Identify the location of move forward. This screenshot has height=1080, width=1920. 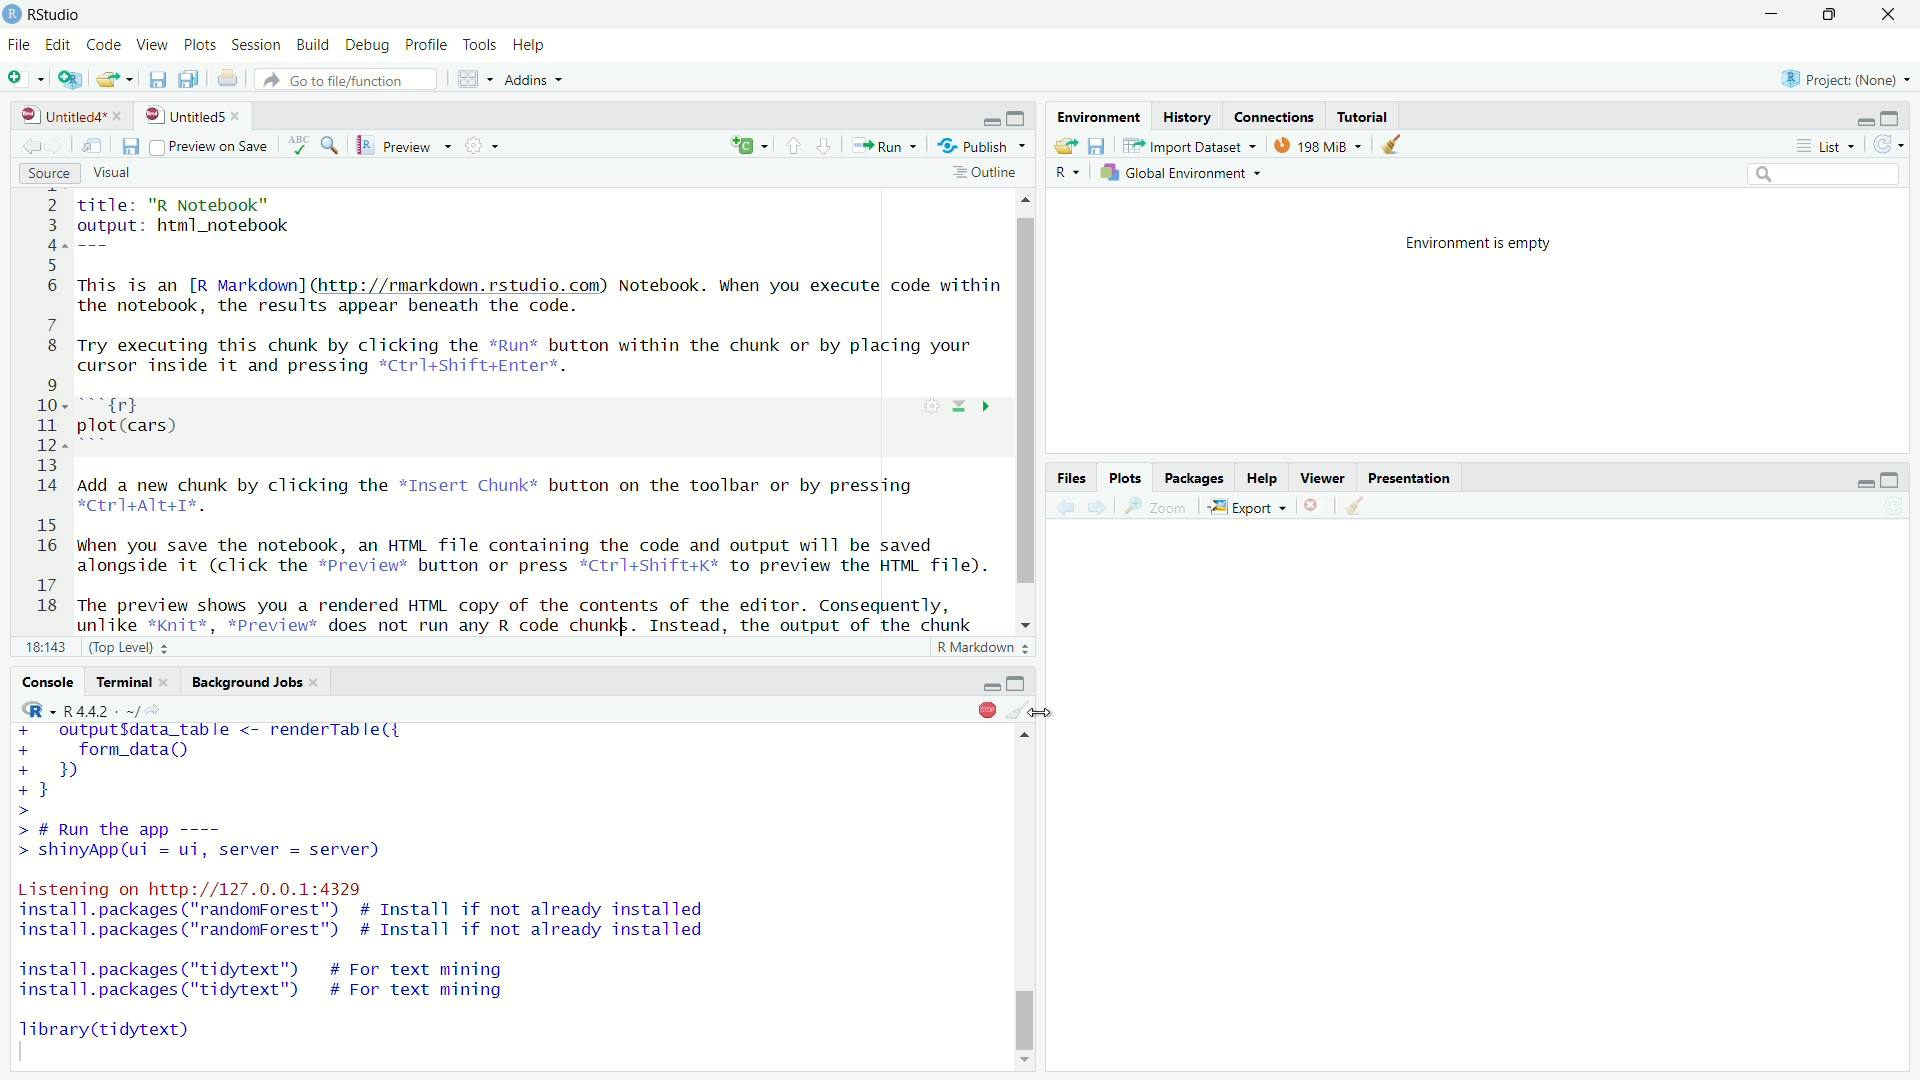
(28, 146).